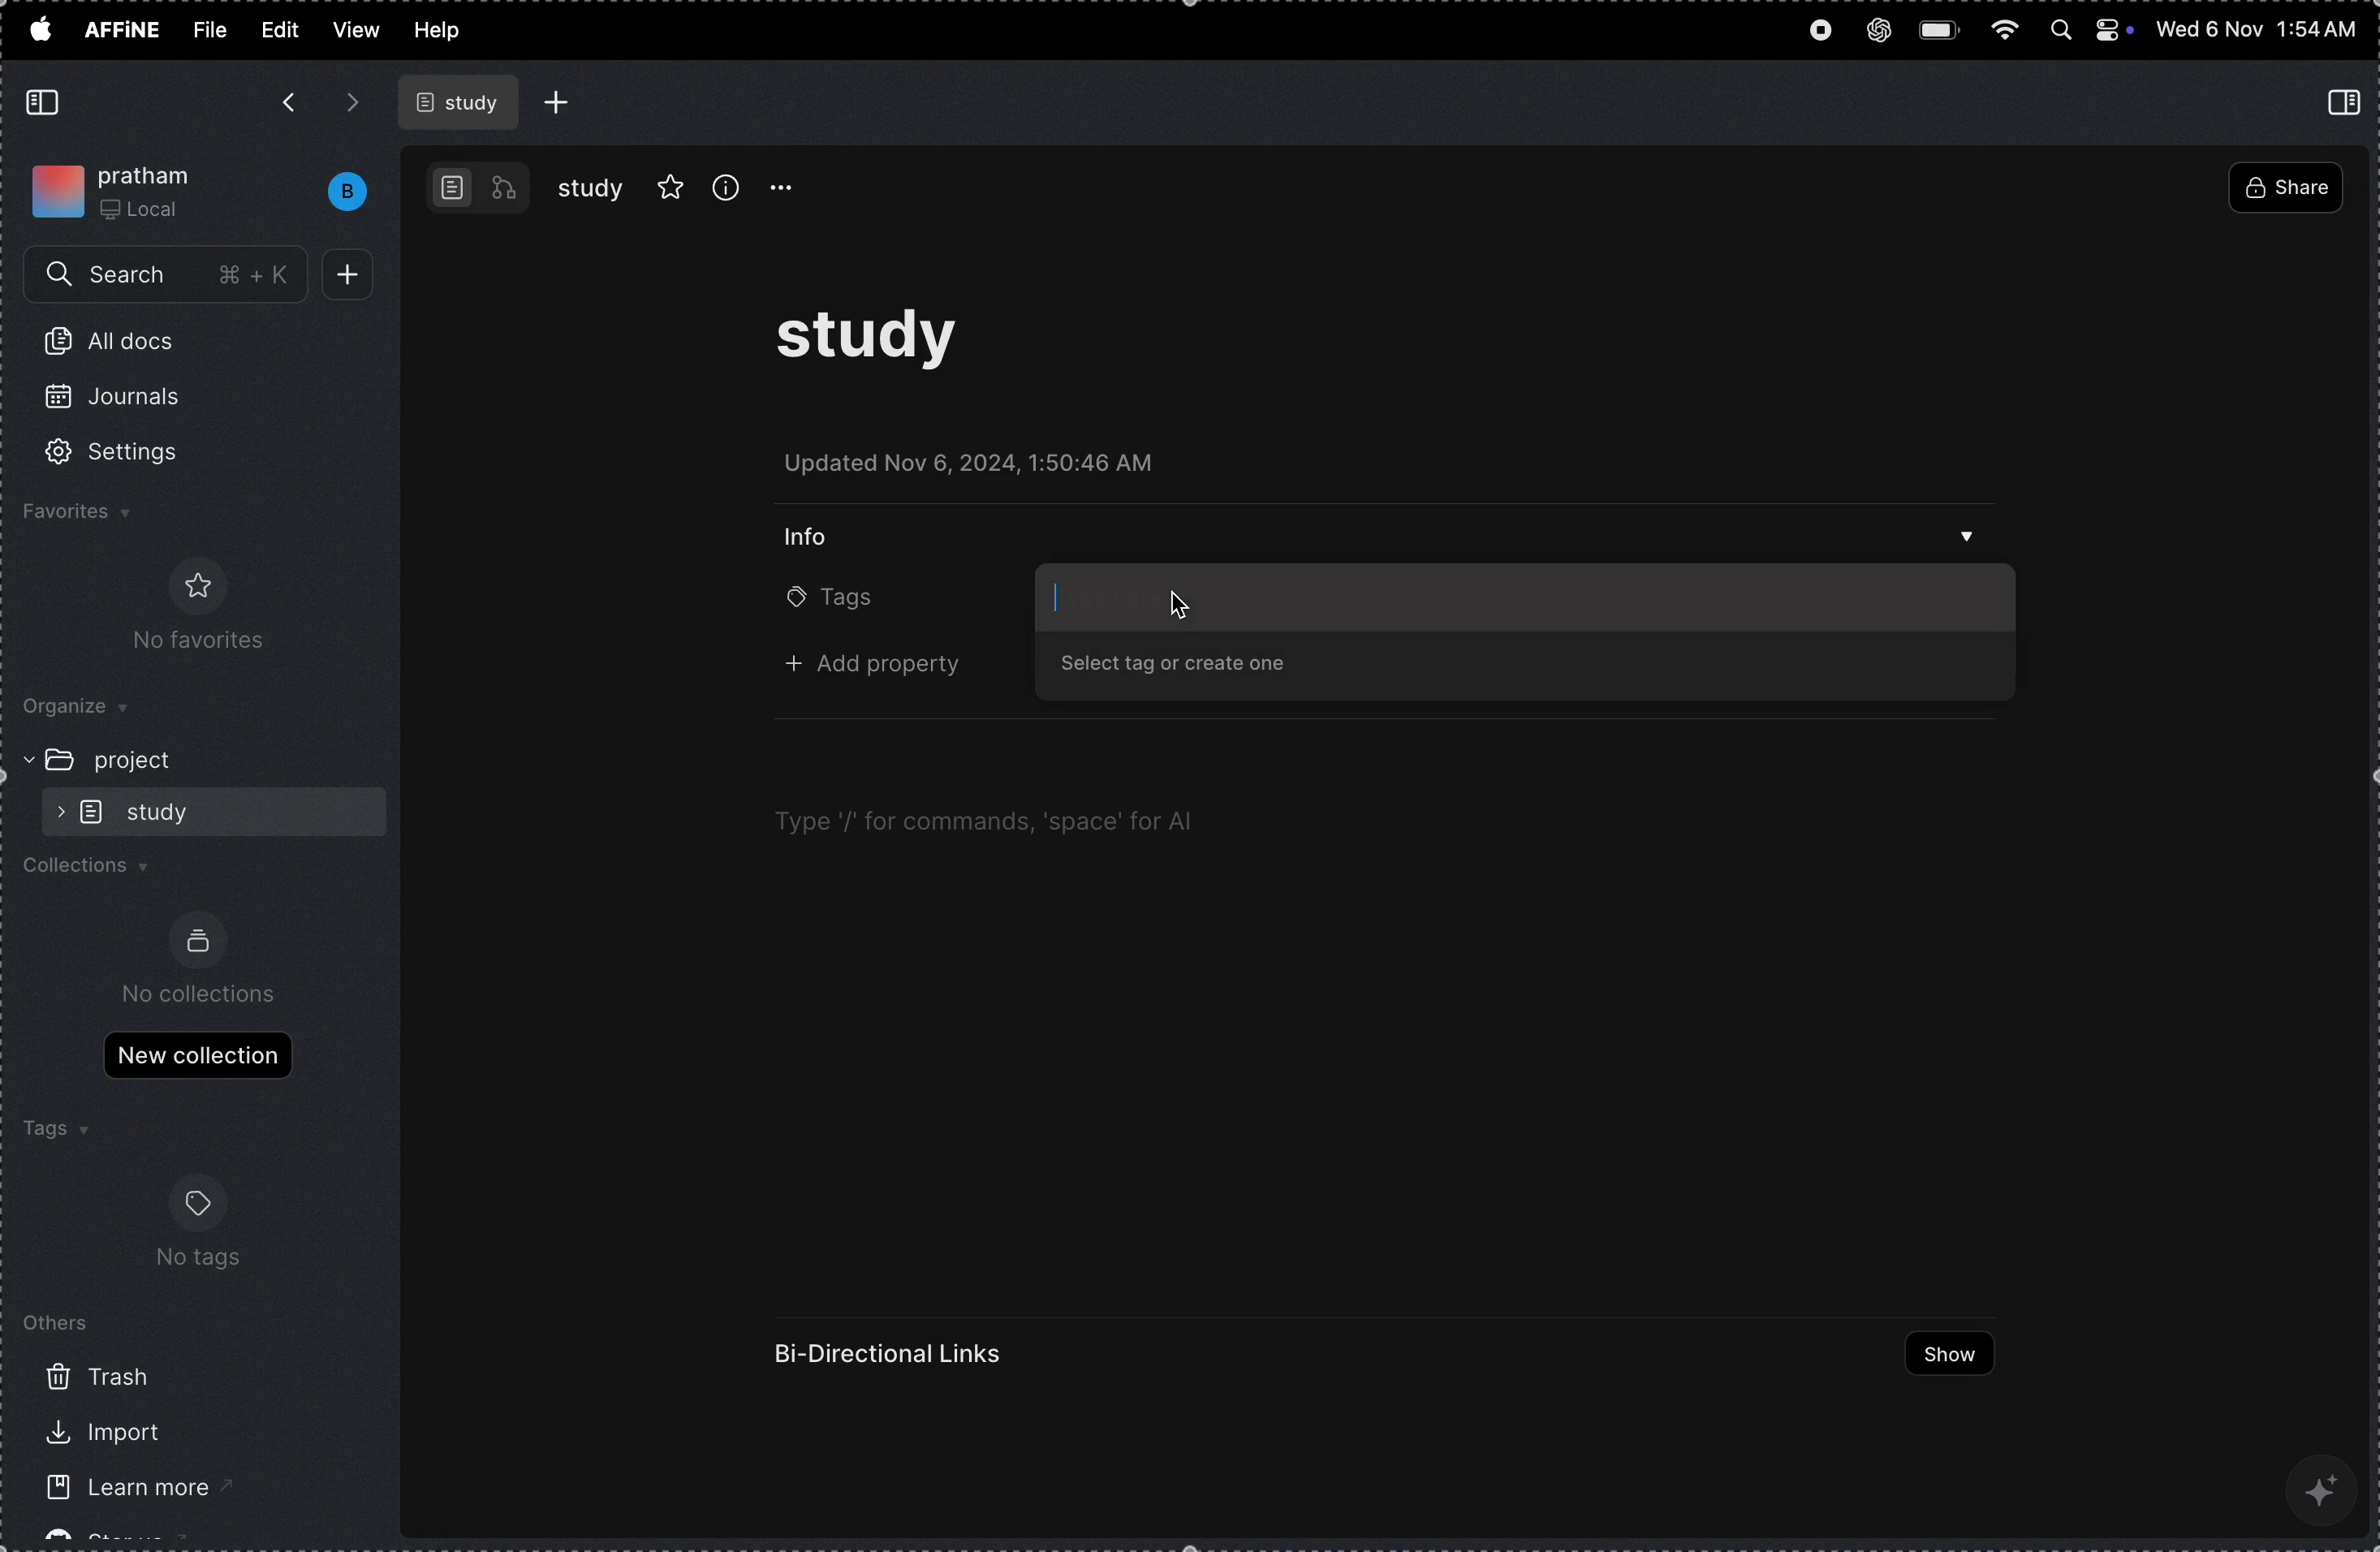 The height and width of the screenshot is (1552, 2380). I want to click on collapse side bar, so click(2348, 101).